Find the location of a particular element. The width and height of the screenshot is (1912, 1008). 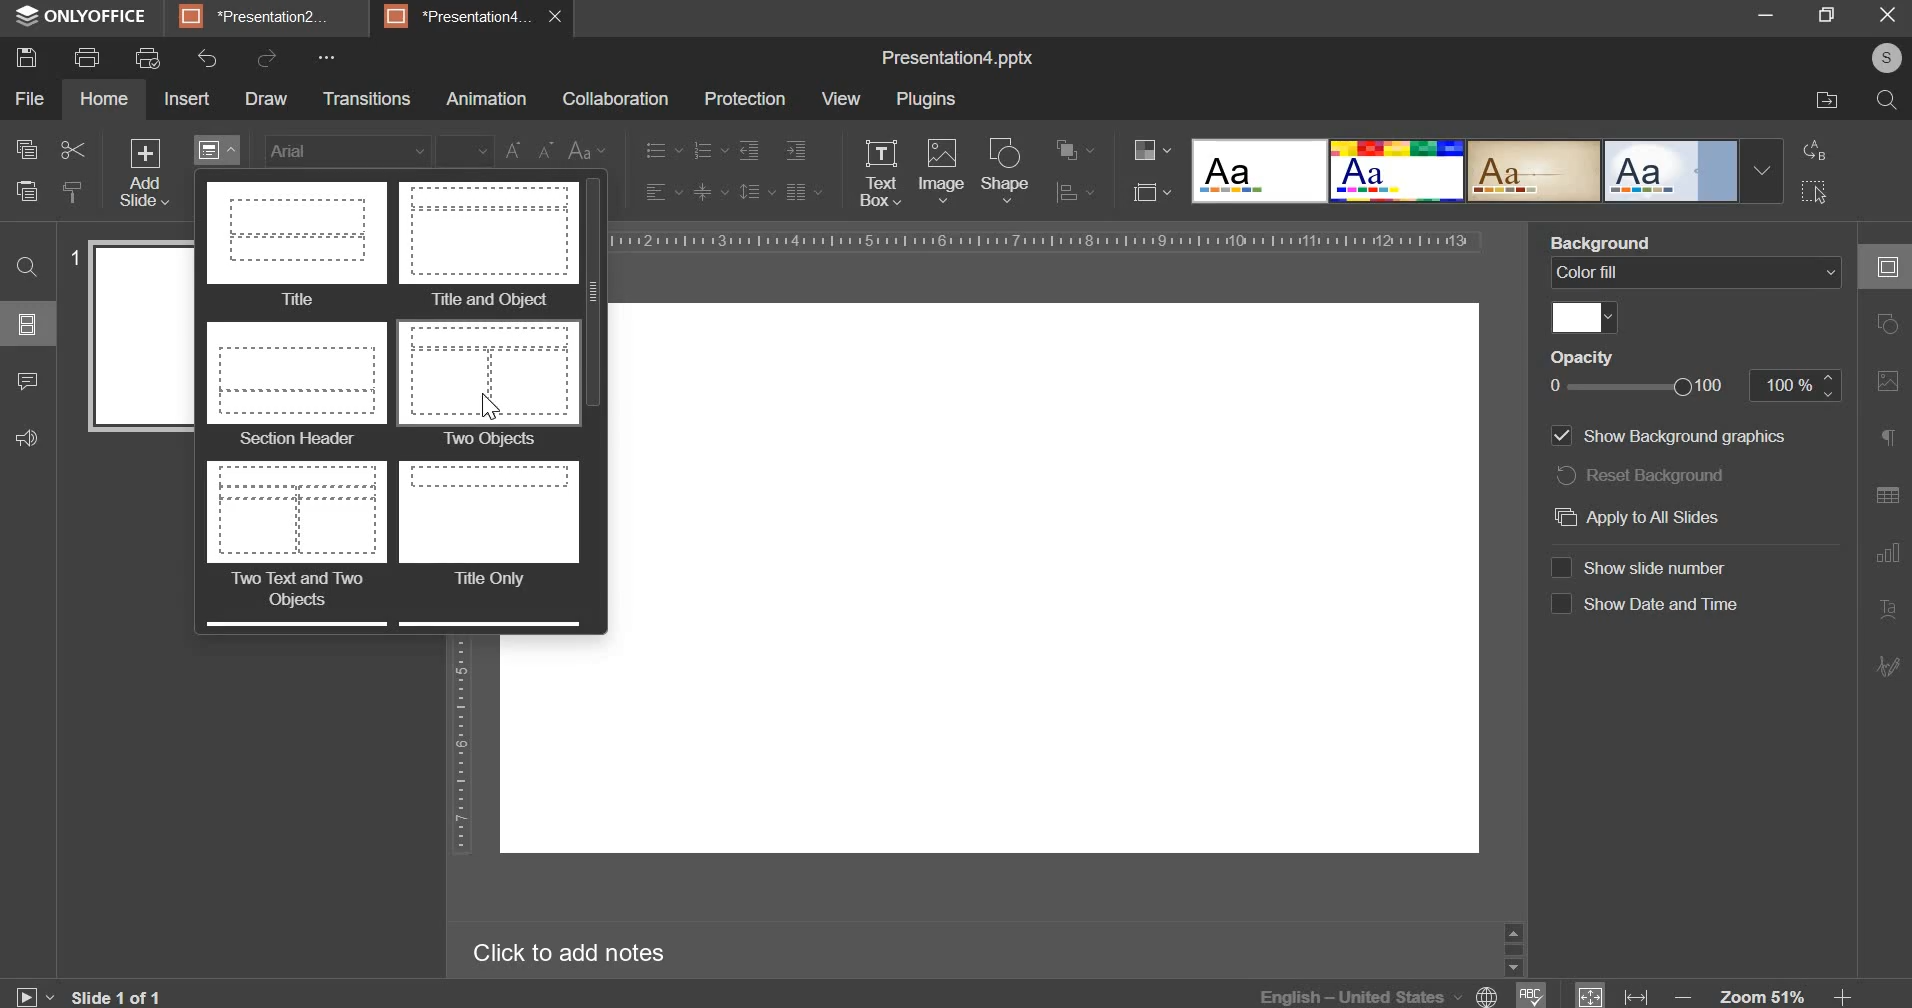

select slide size is located at coordinates (1147, 191).